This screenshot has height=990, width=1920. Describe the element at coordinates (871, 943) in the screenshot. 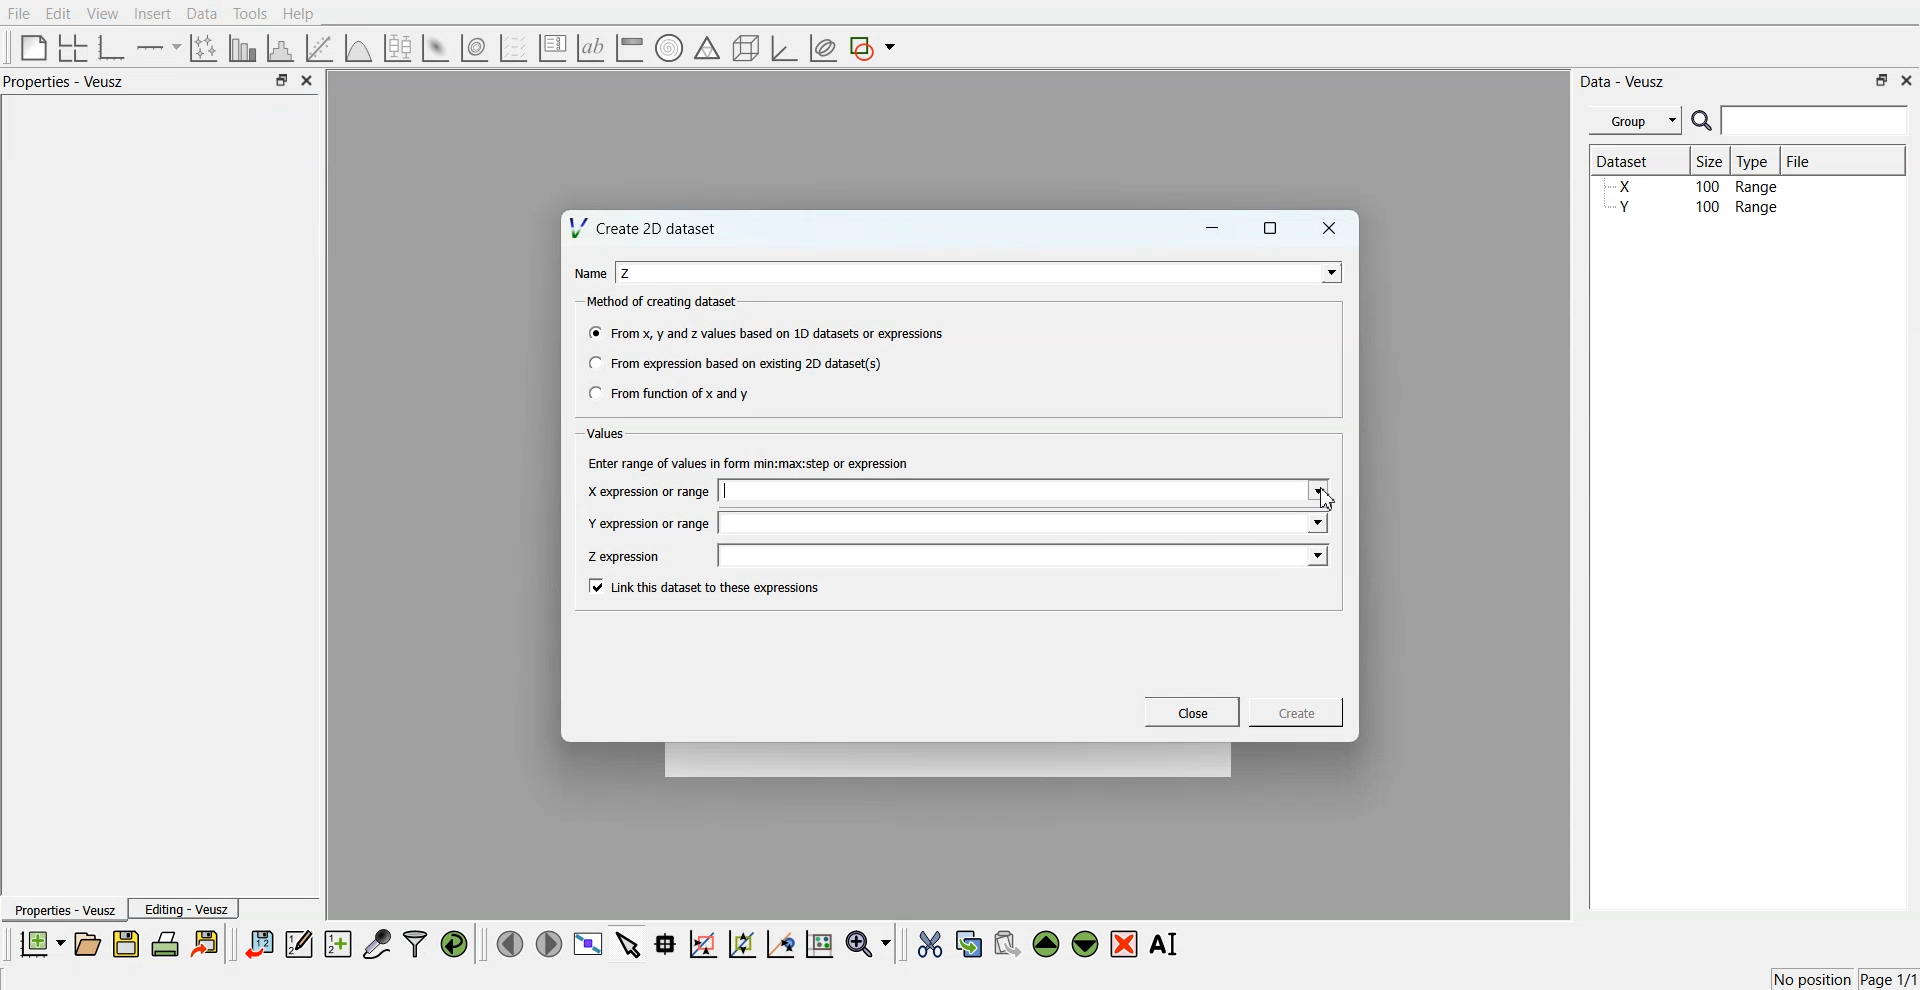

I see `Zoom function menu` at that location.